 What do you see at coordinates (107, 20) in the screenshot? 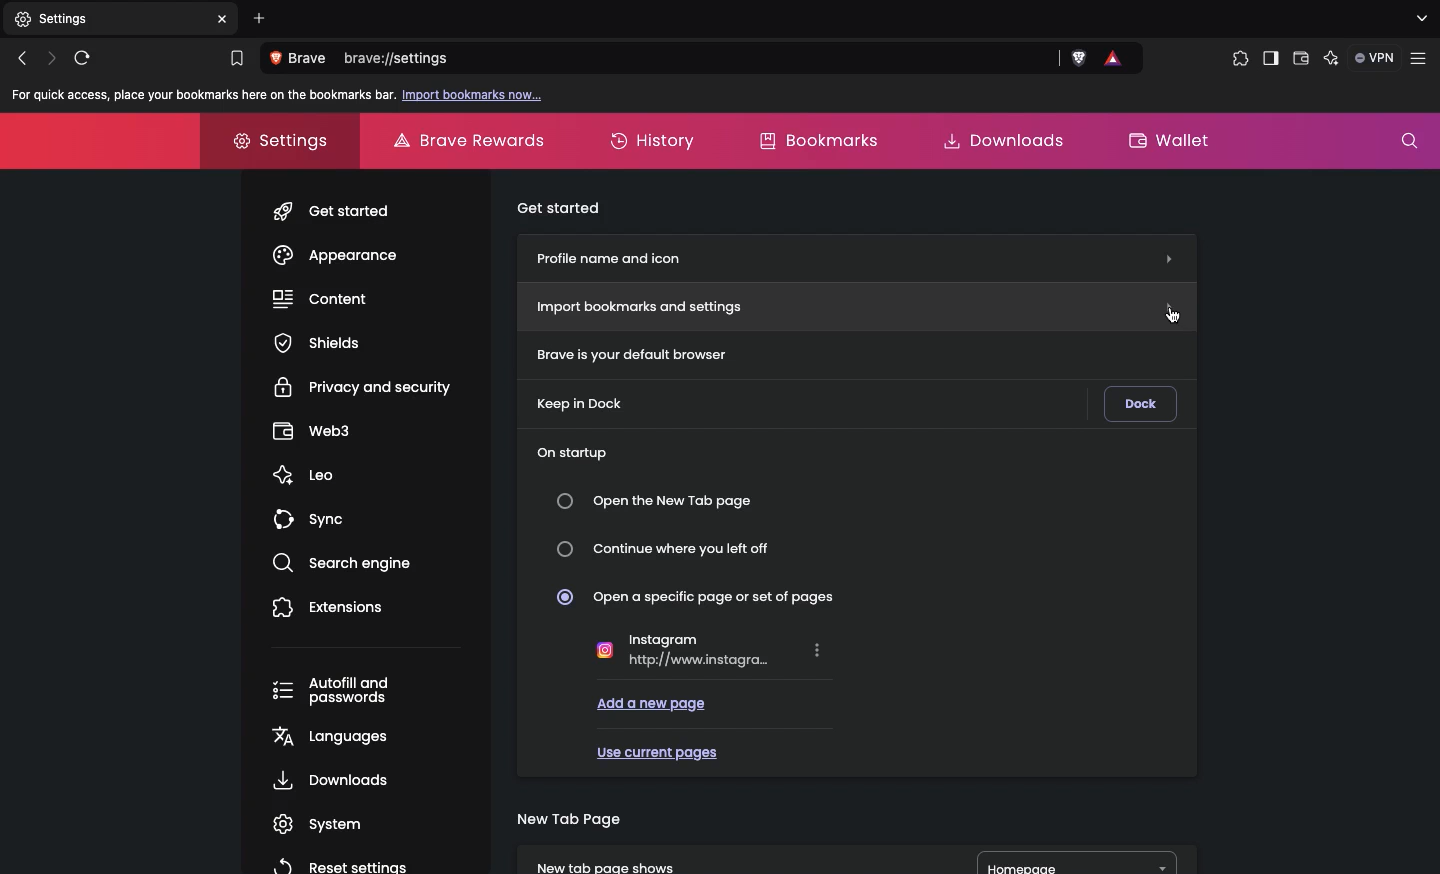
I see `Settings` at bounding box center [107, 20].